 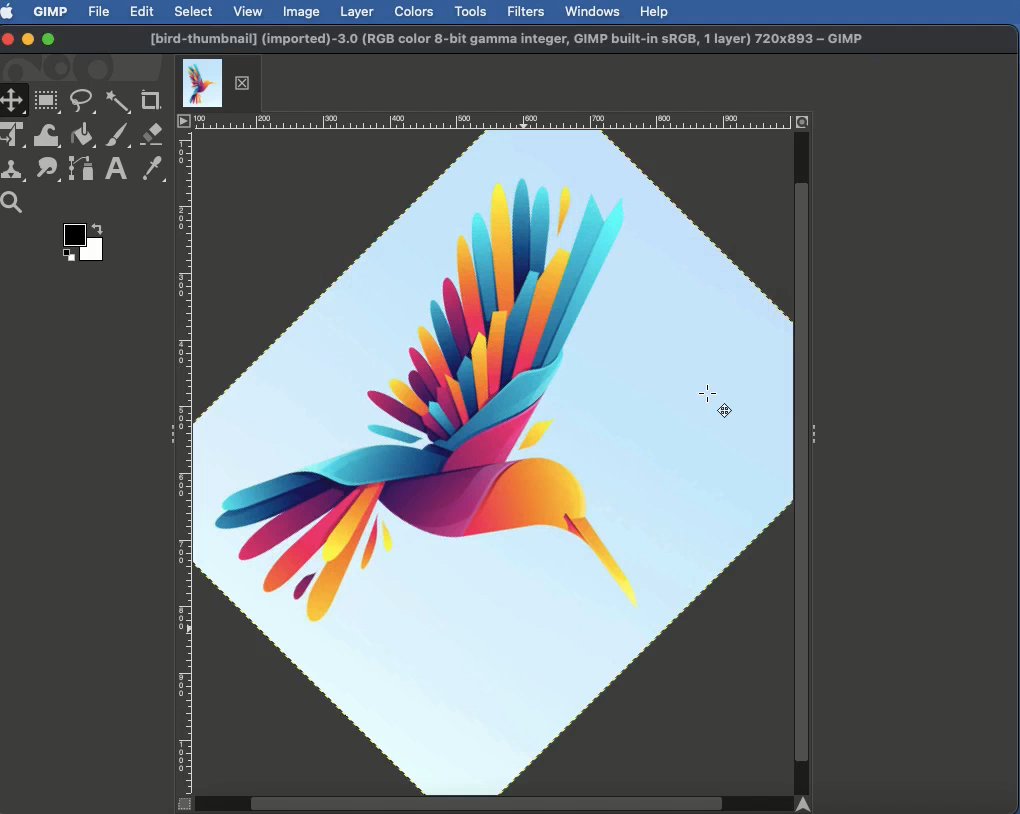 I want to click on Edit, so click(x=142, y=13).